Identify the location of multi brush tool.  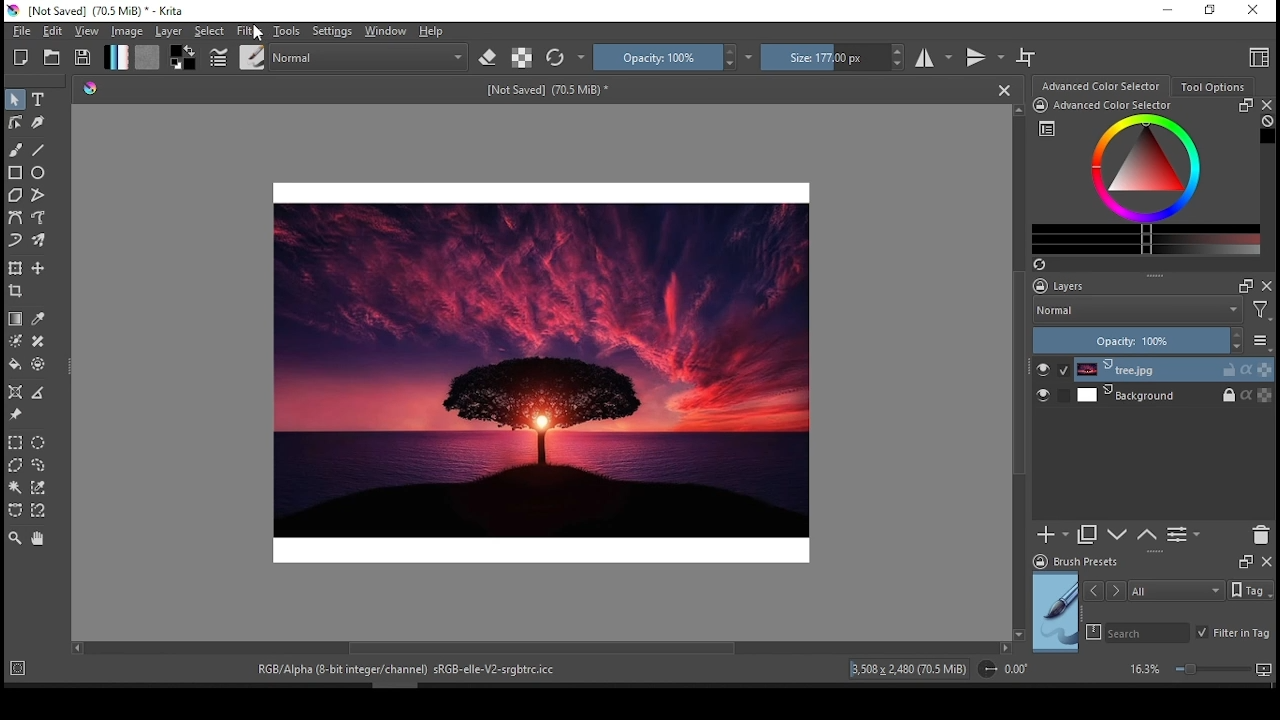
(40, 240).